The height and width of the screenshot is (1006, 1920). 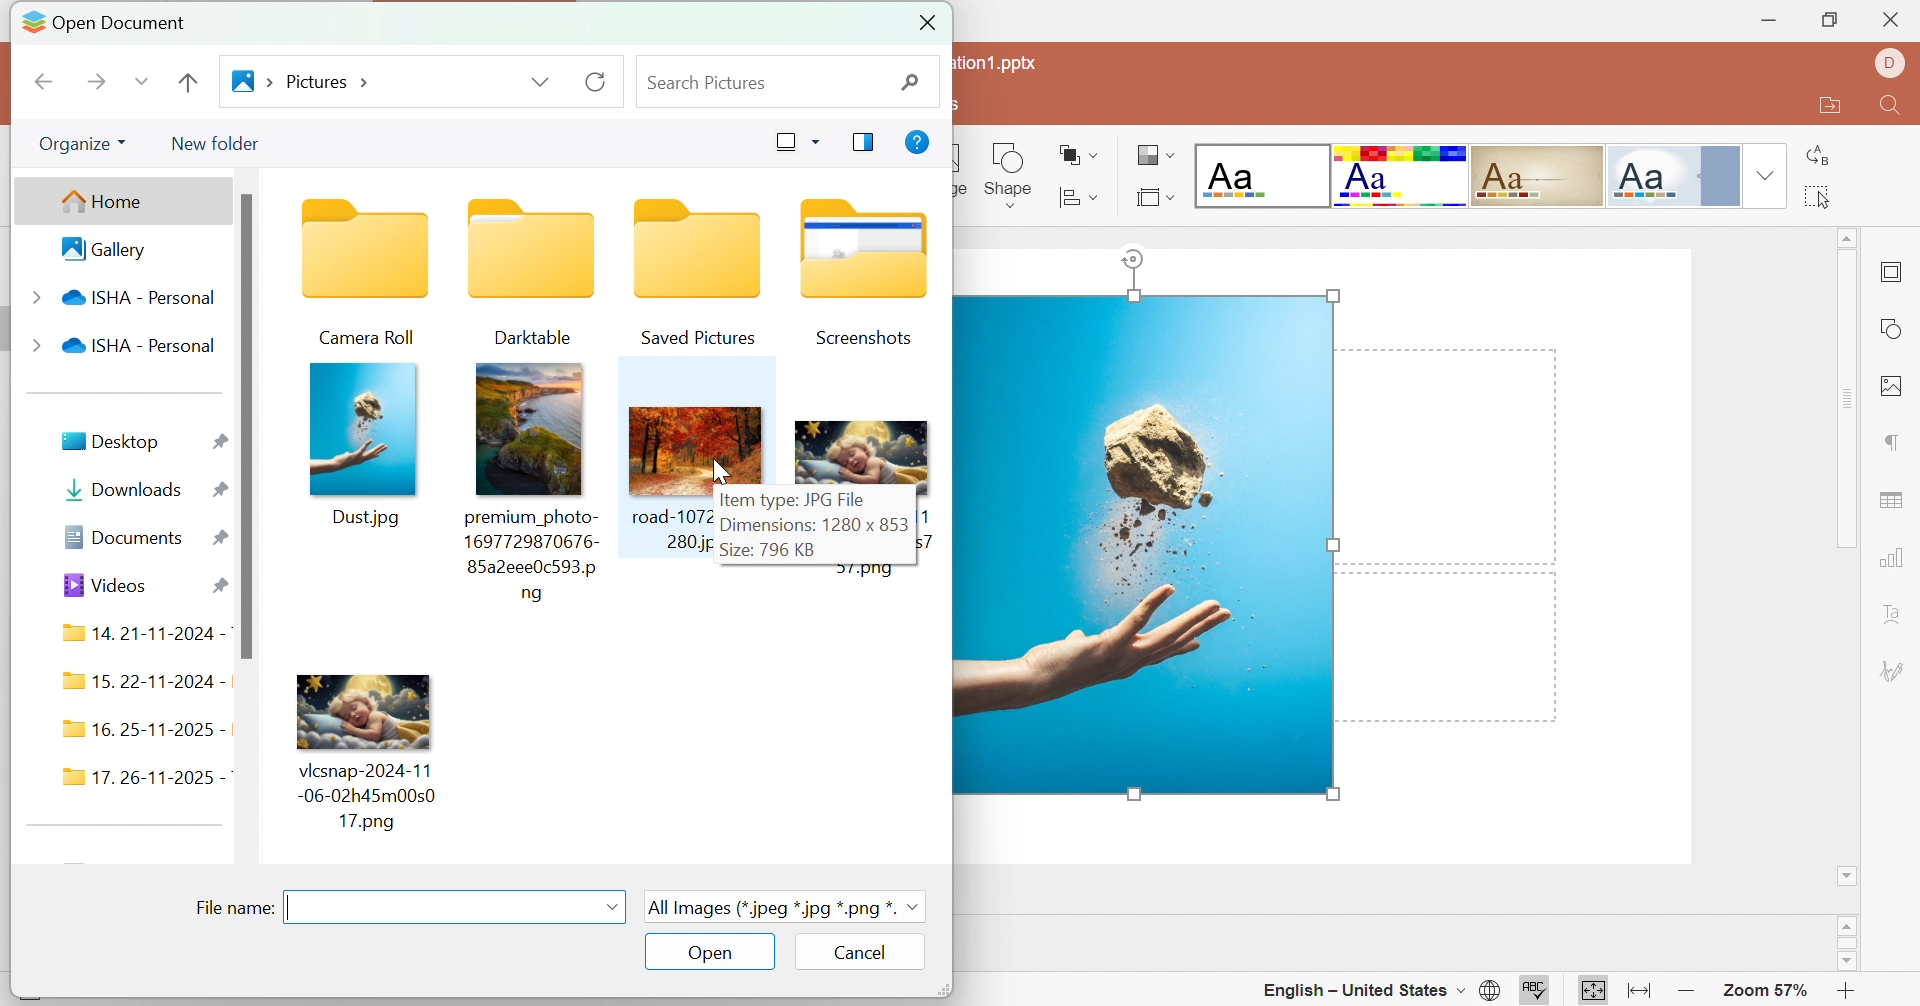 What do you see at coordinates (1767, 20) in the screenshot?
I see `Minimize` at bounding box center [1767, 20].